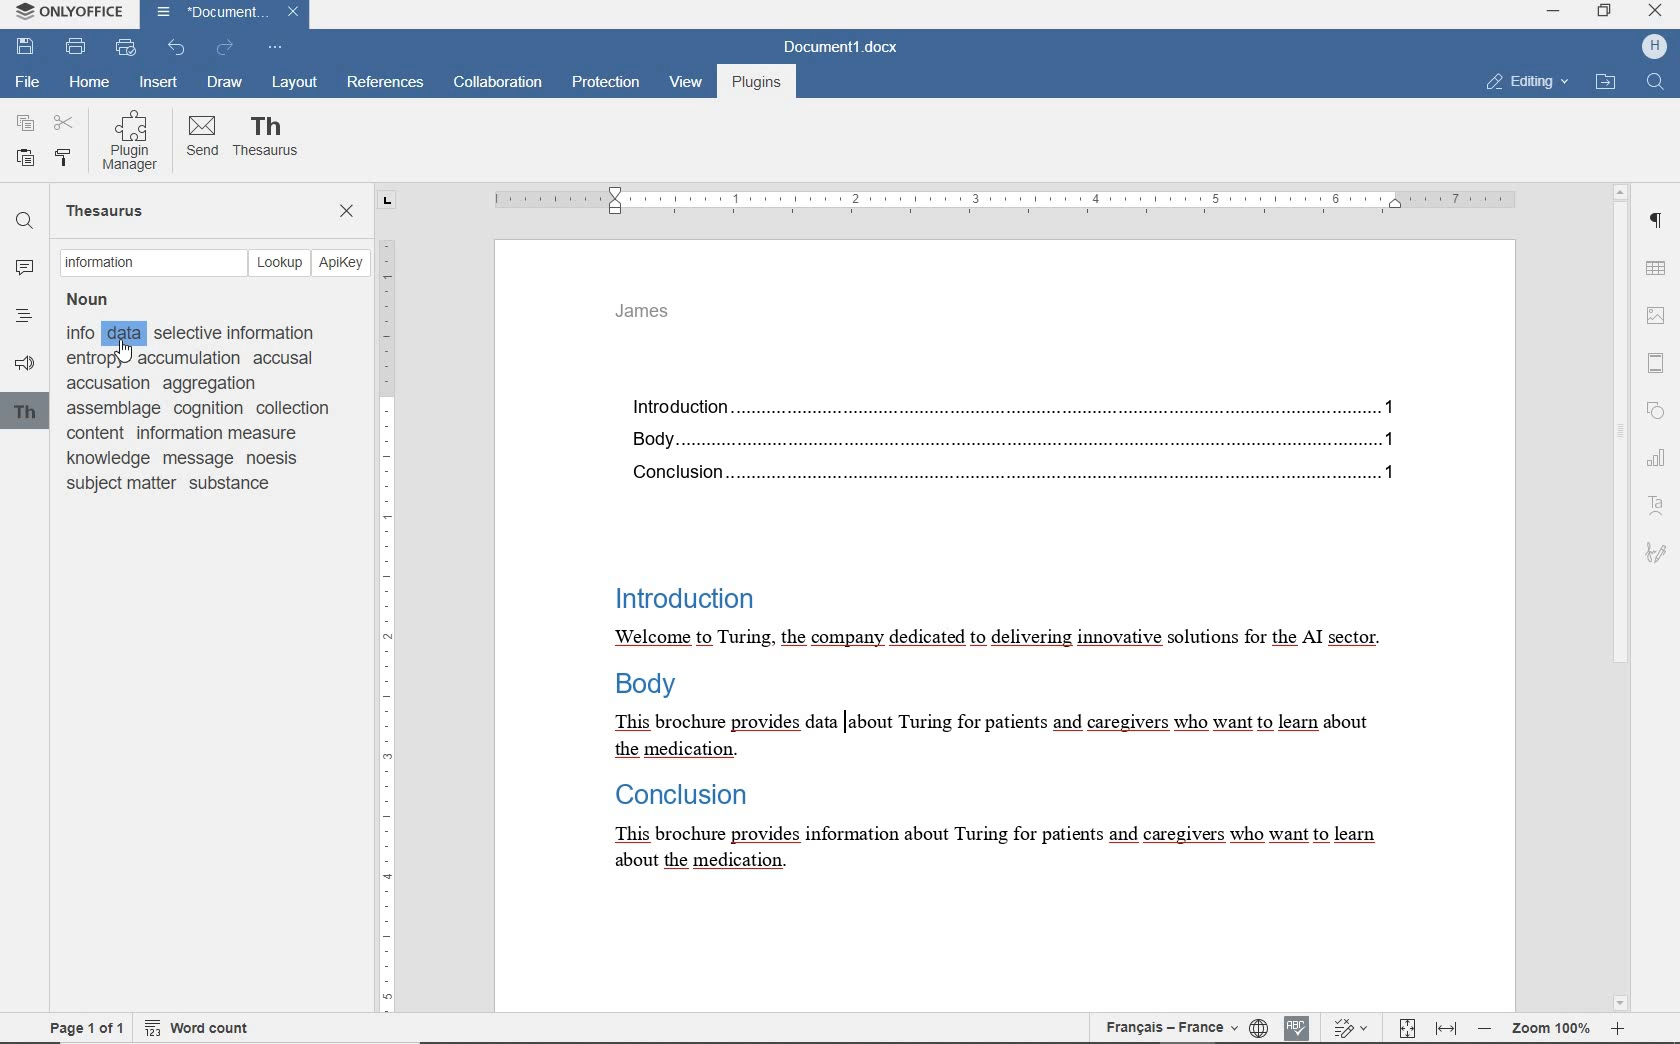  Describe the element at coordinates (65, 157) in the screenshot. I see `COPY STYLE` at that location.